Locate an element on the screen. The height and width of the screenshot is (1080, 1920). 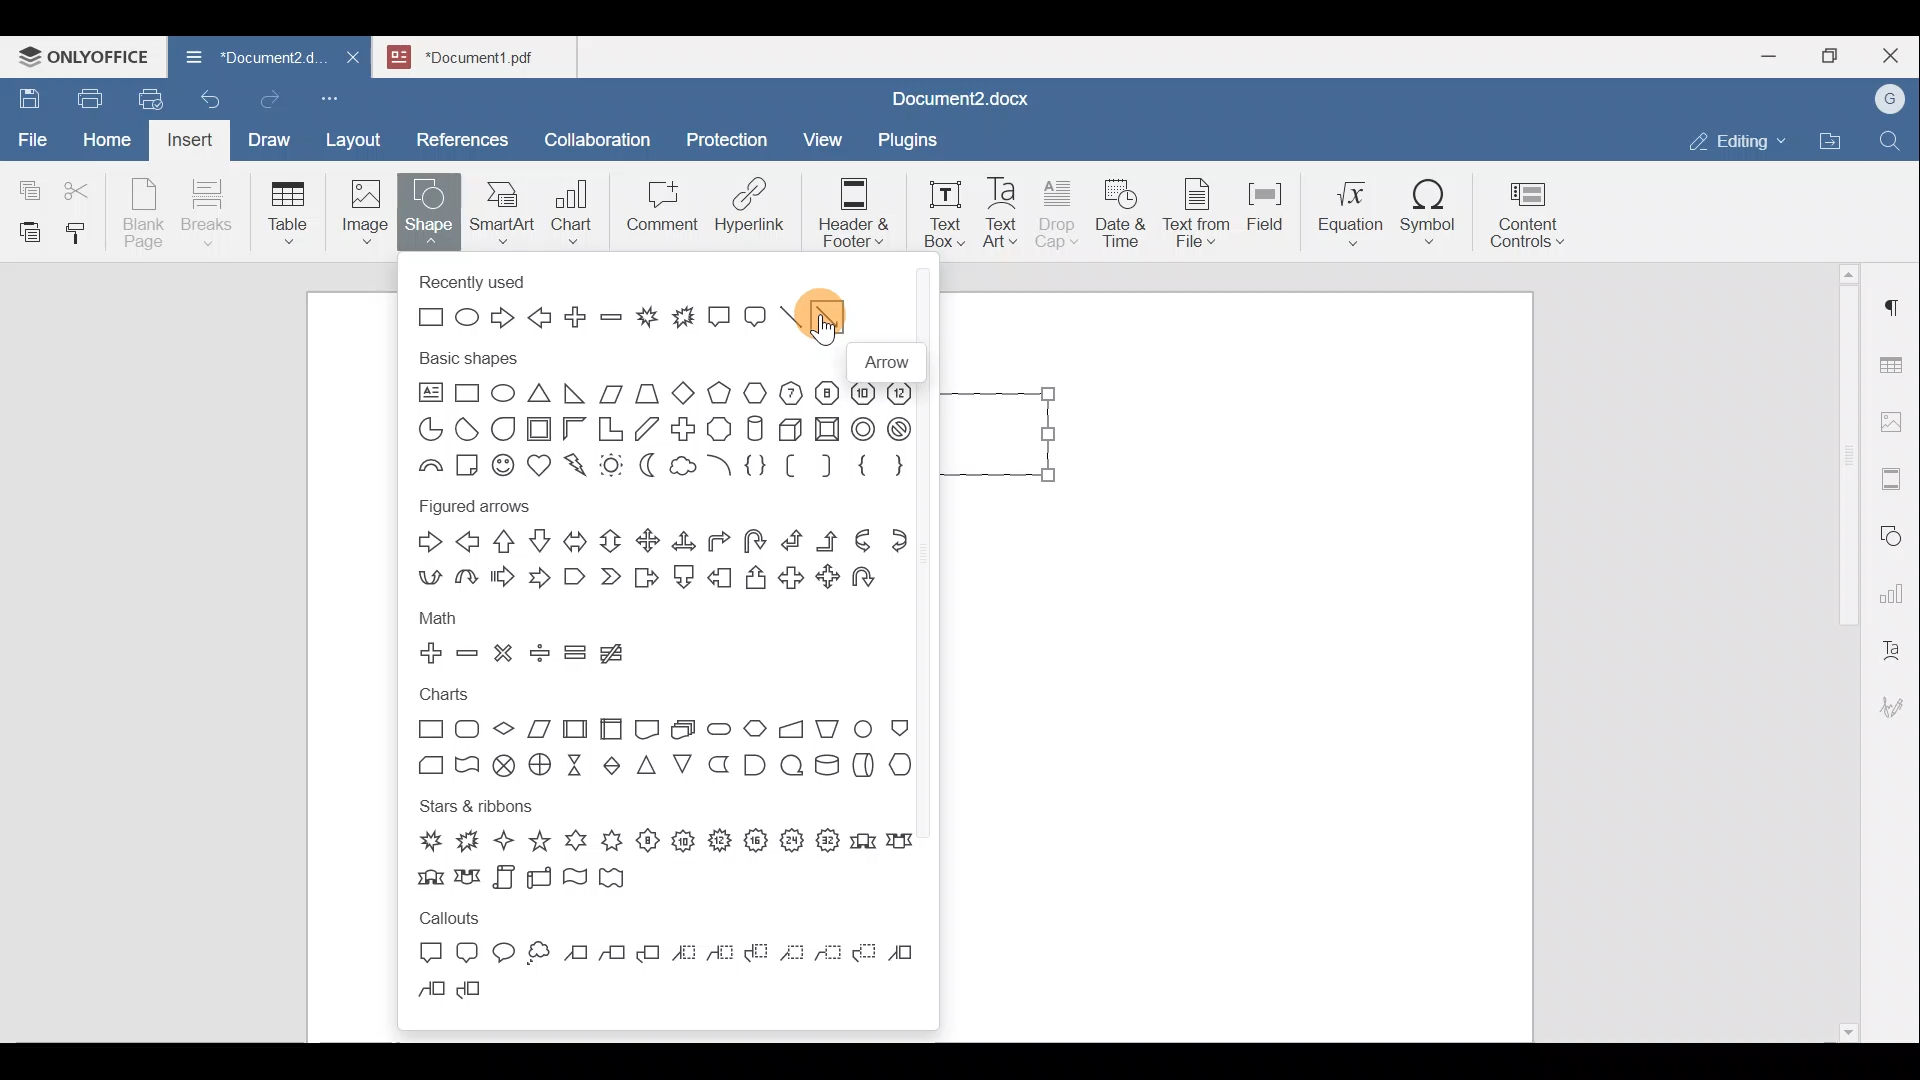
Paste is located at coordinates (25, 227).